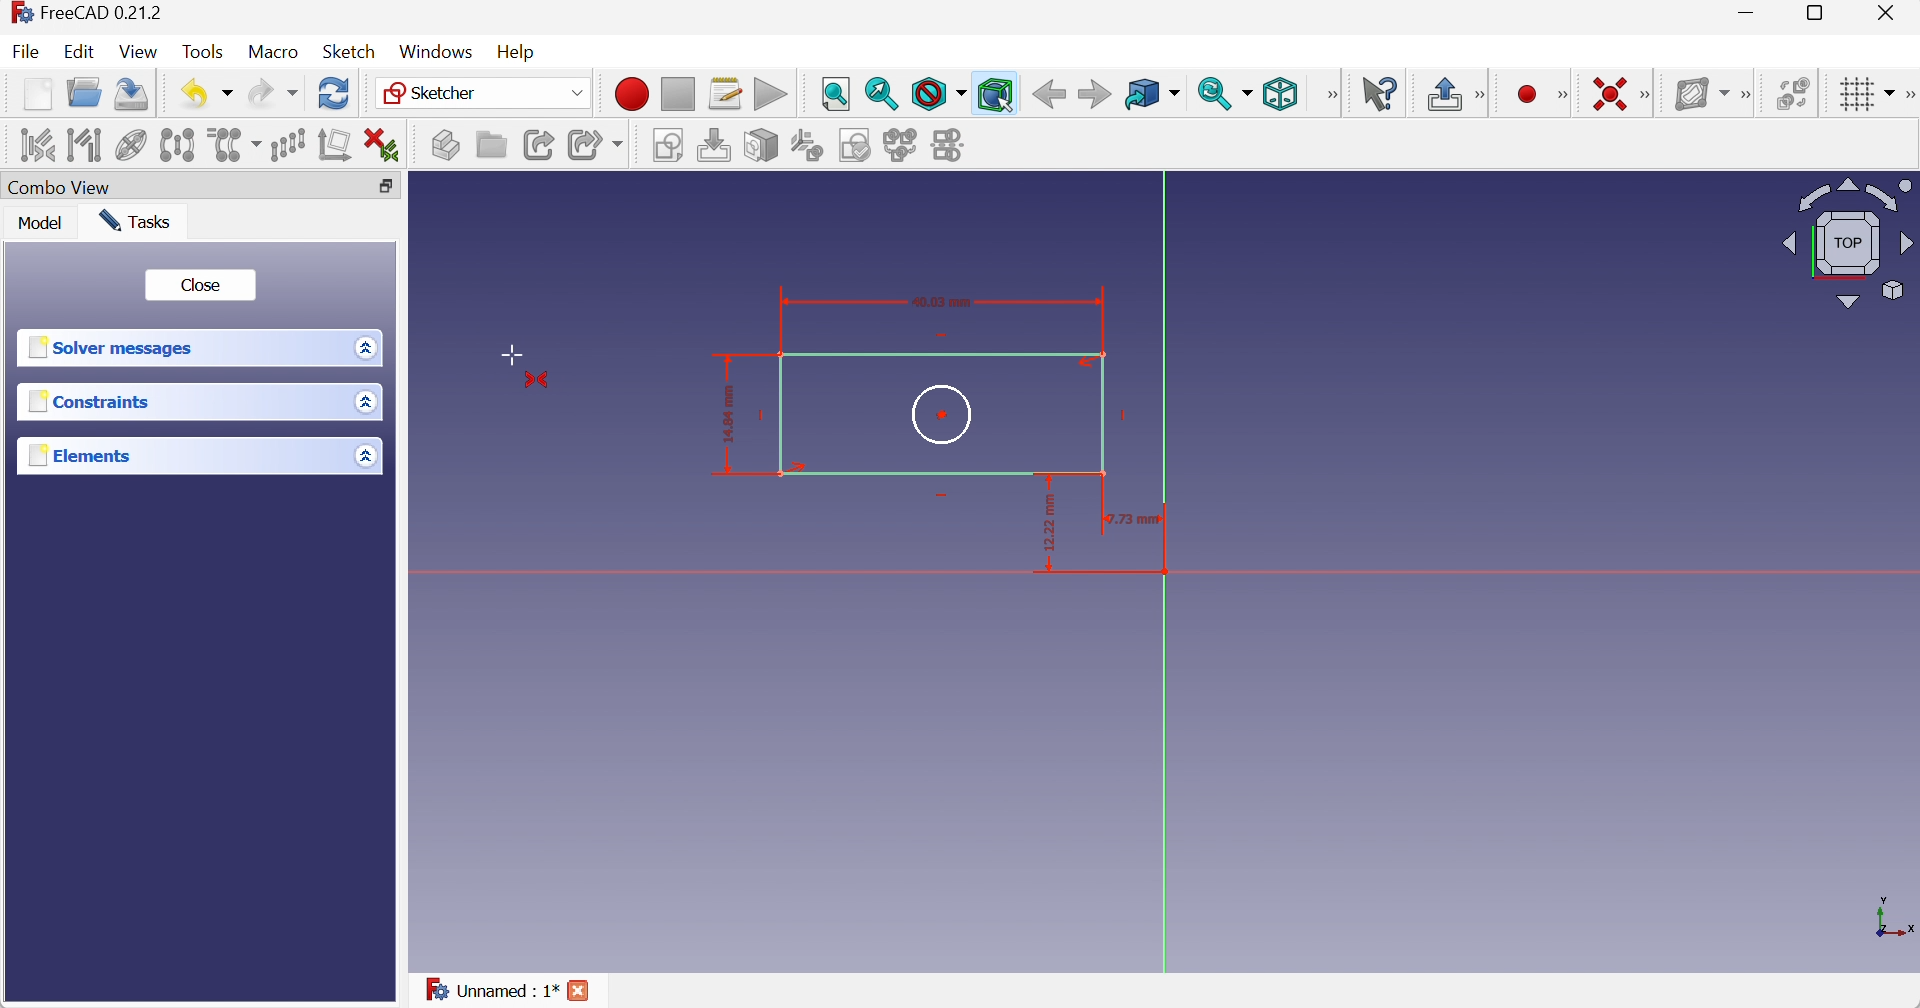 This screenshot has height=1008, width=1920. I want to click on [Sketcher edit mode], so click(1483, 96).